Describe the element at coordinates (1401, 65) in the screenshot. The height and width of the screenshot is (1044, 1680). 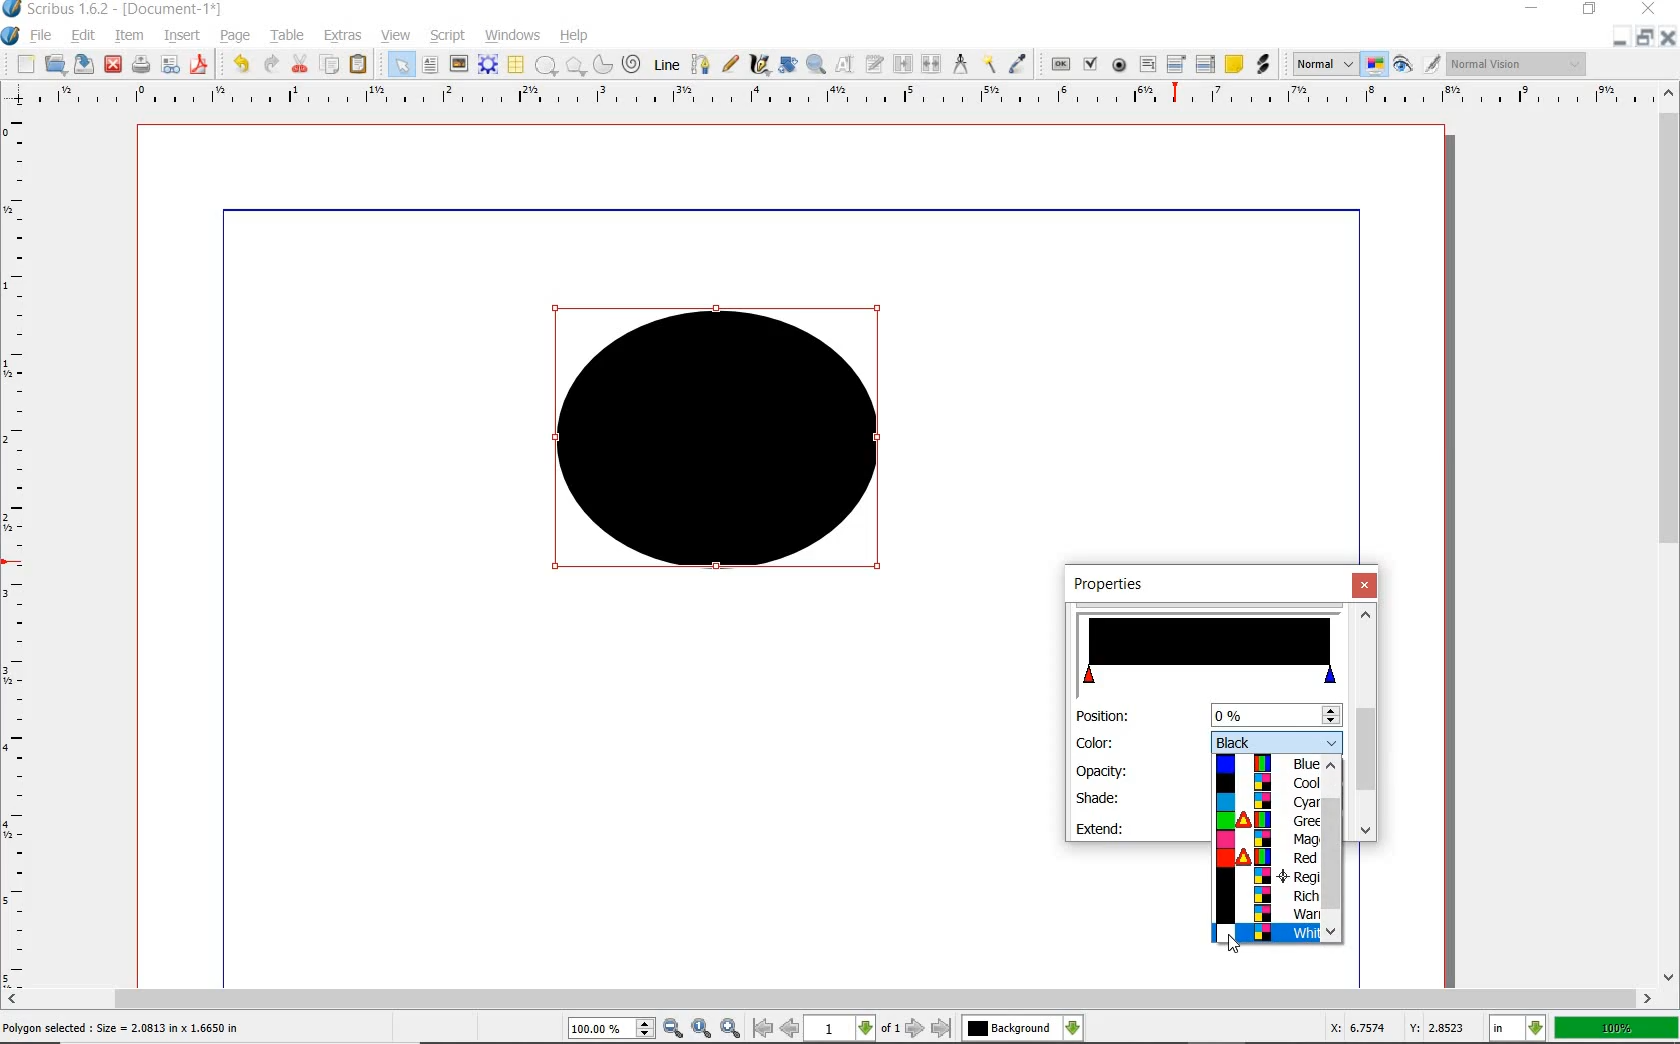
I see `PREVIEW MODE` at that location.